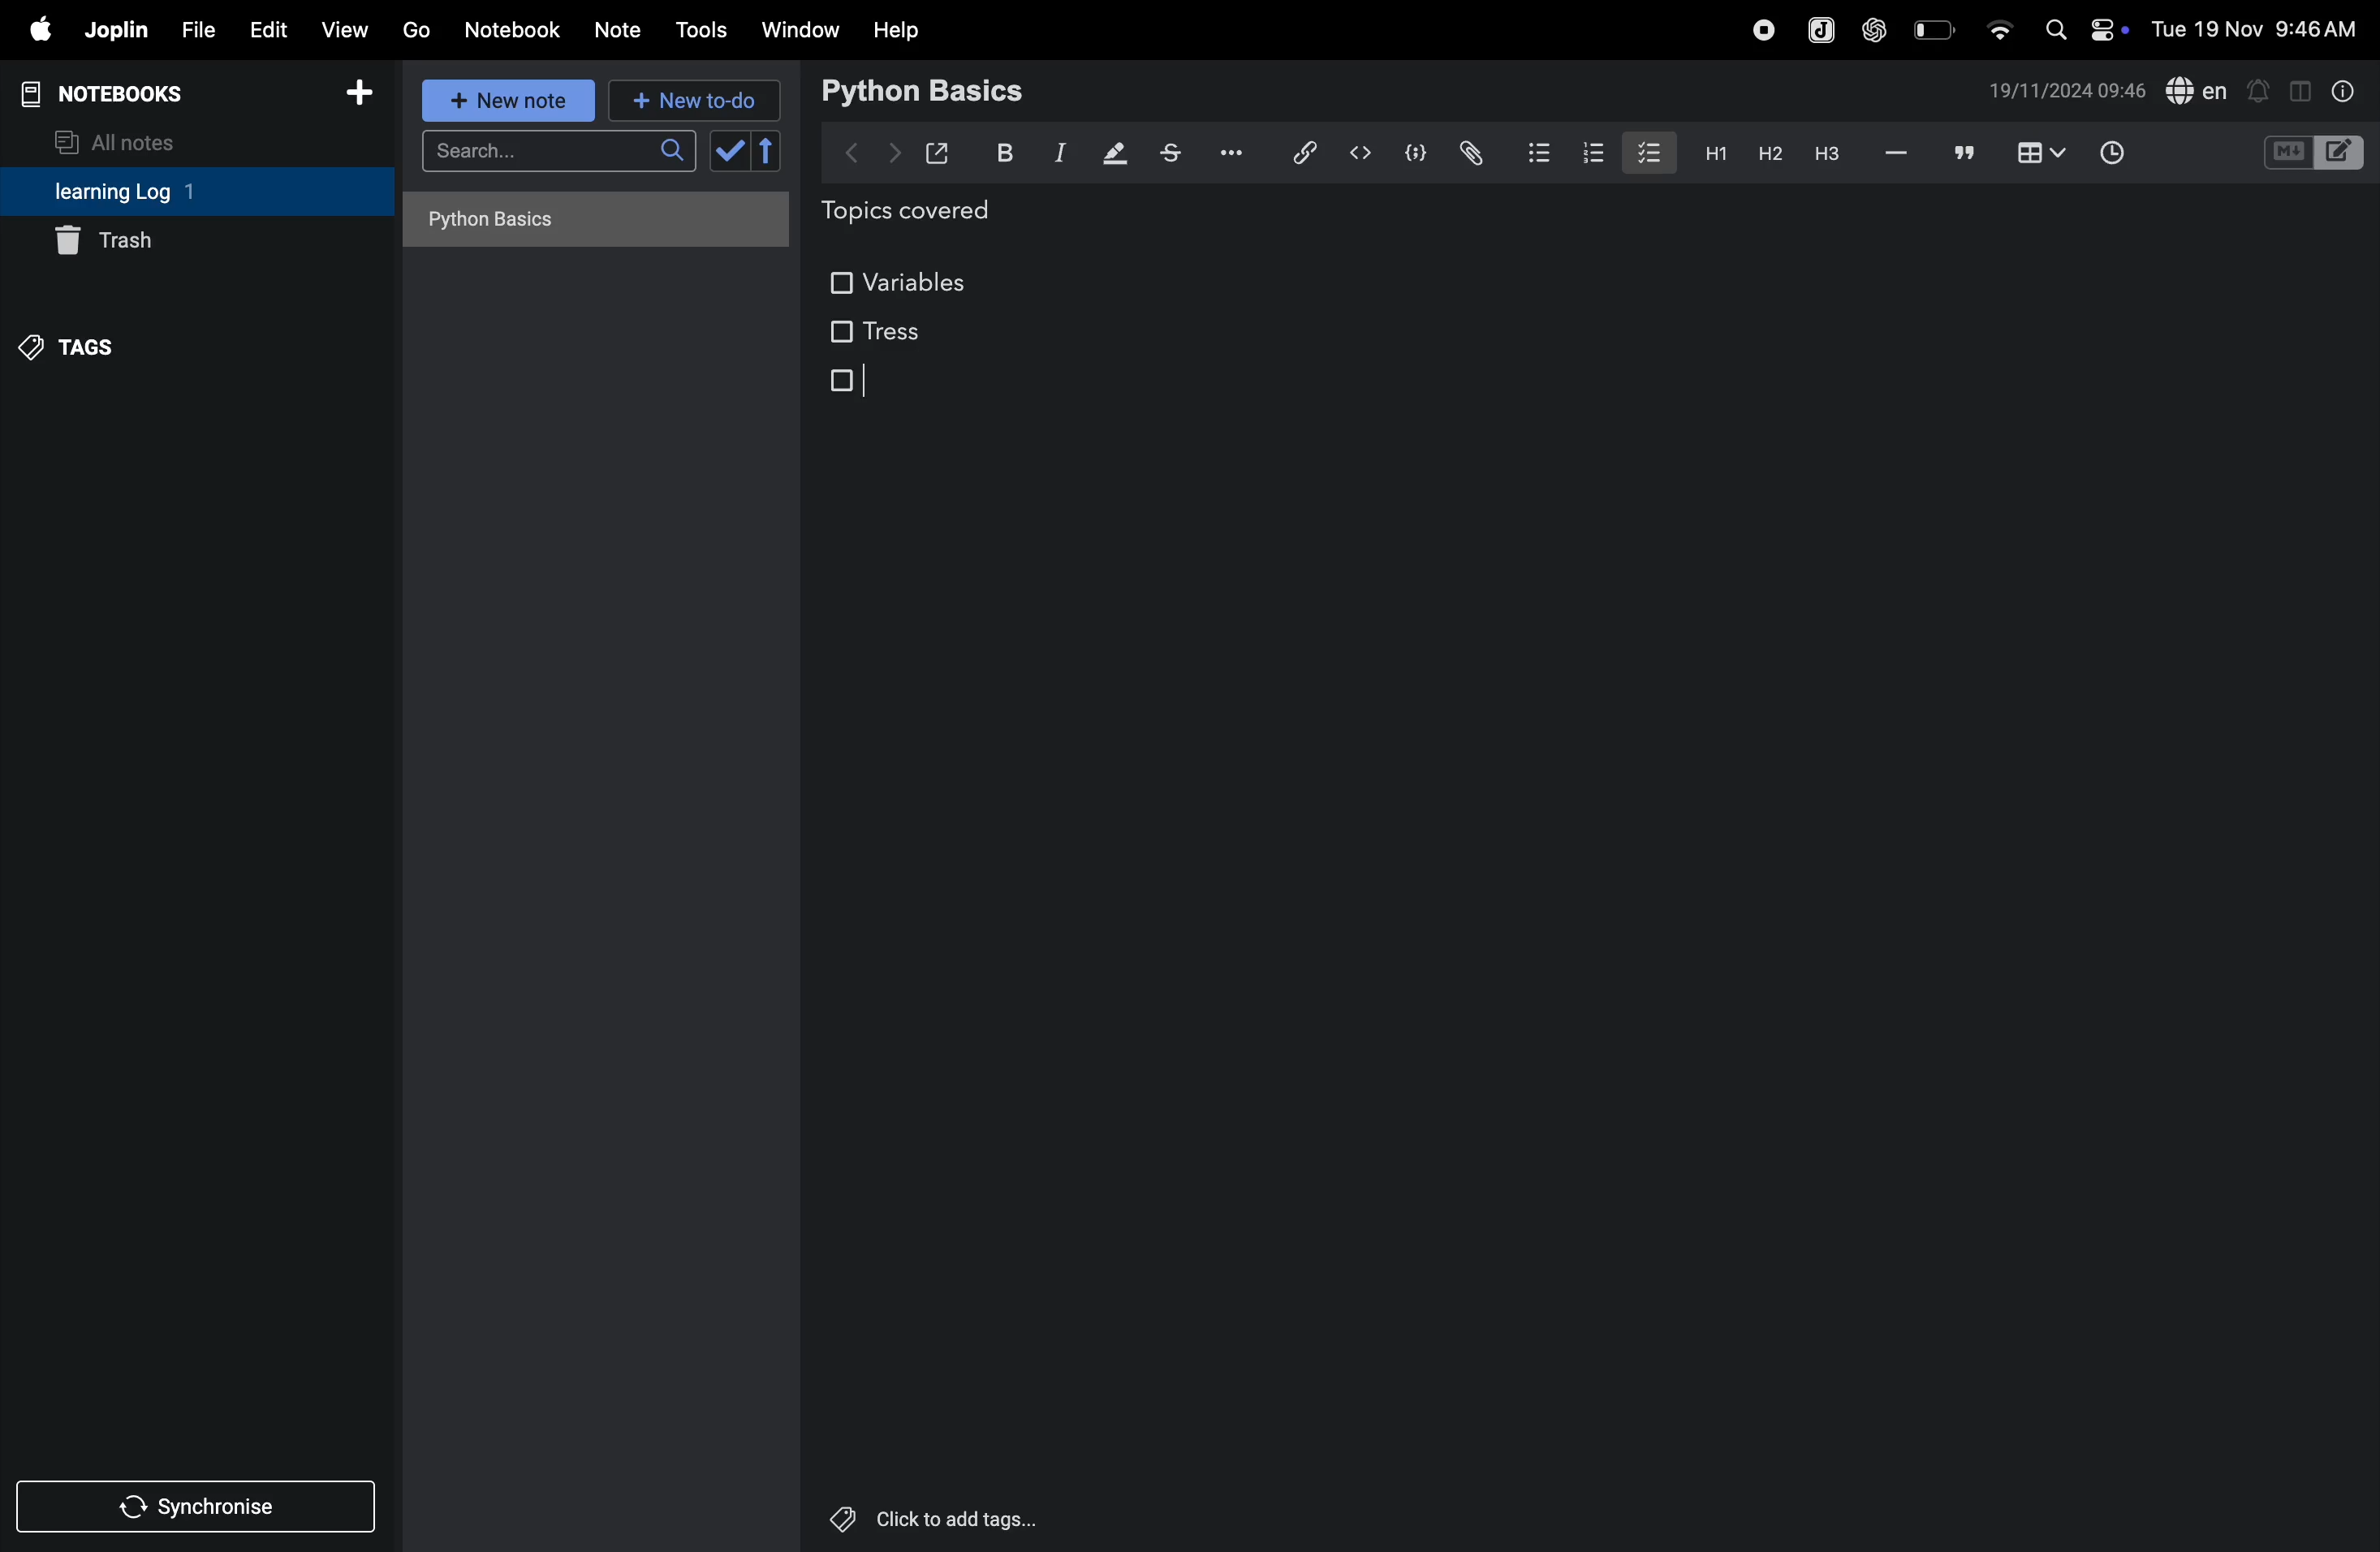  What do you see at coordinates (360, 99) in the screenshot?
I see `add` at bounding box center [360, 99].